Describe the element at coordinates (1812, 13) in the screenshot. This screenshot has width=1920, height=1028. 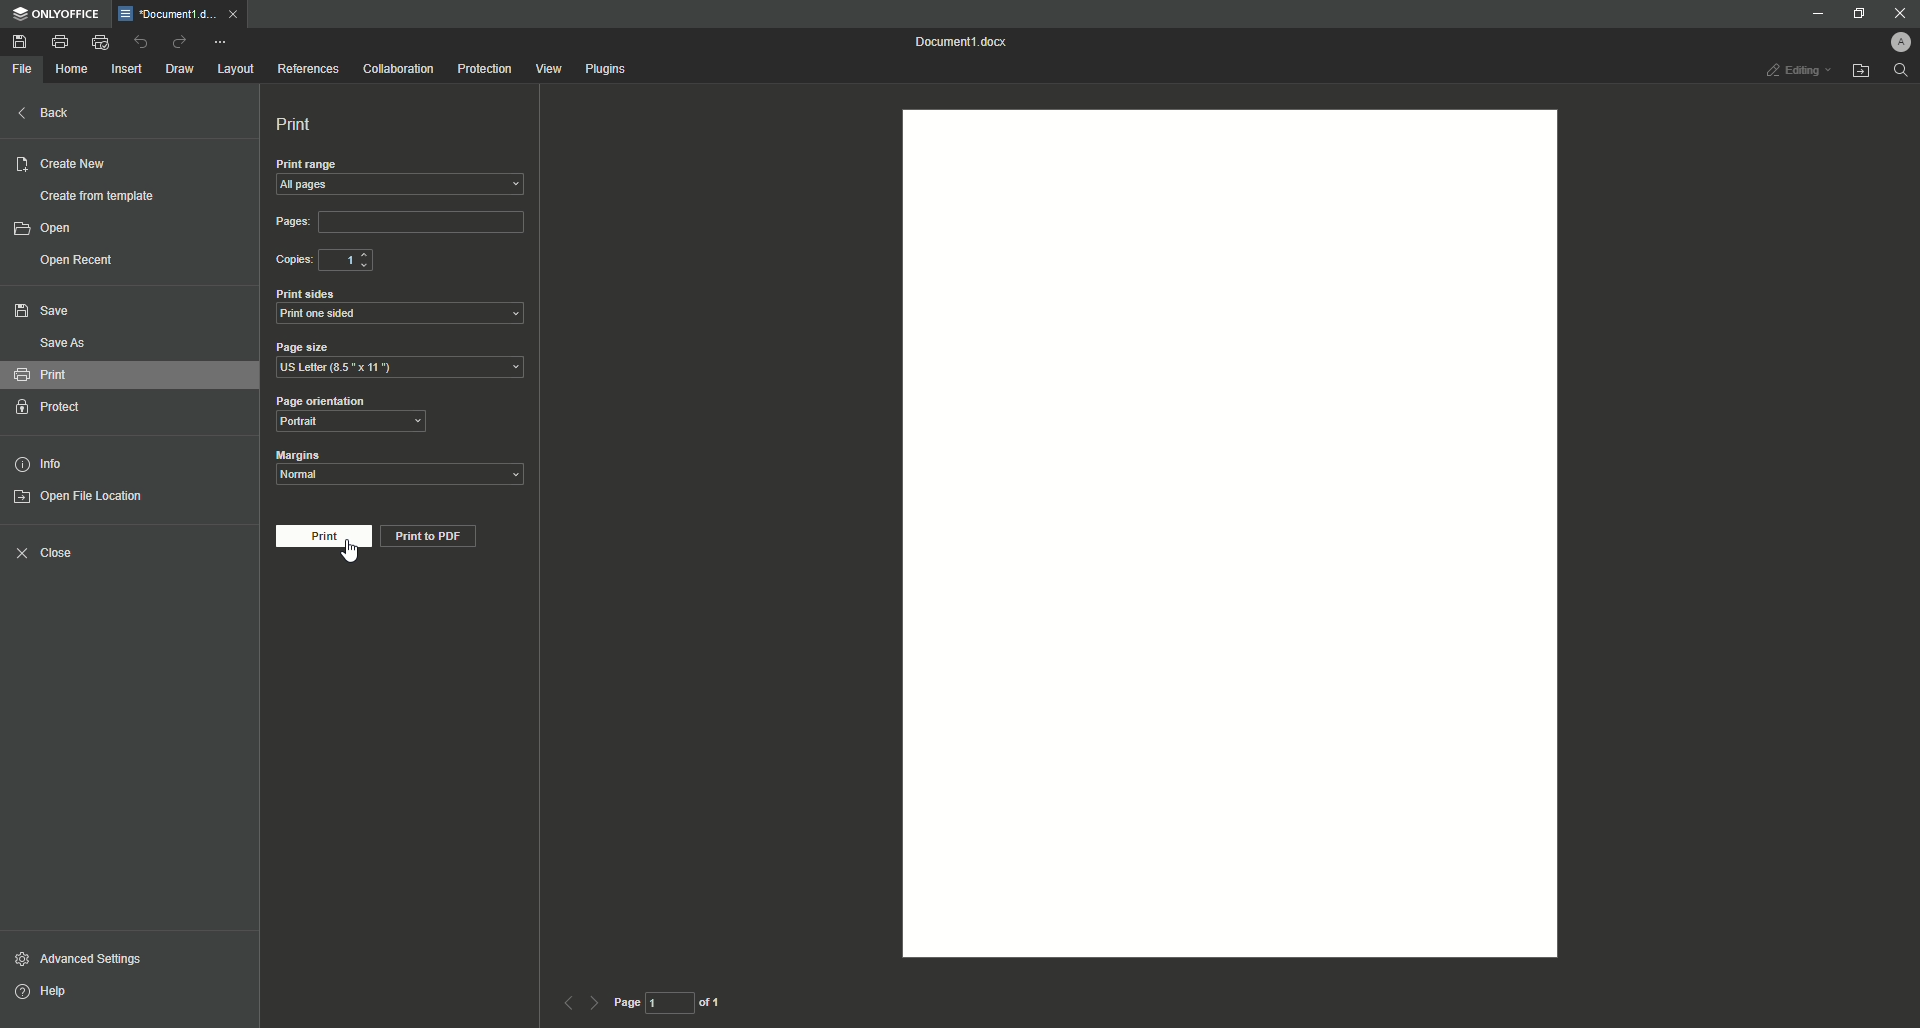
I see `Minimize` at that location.